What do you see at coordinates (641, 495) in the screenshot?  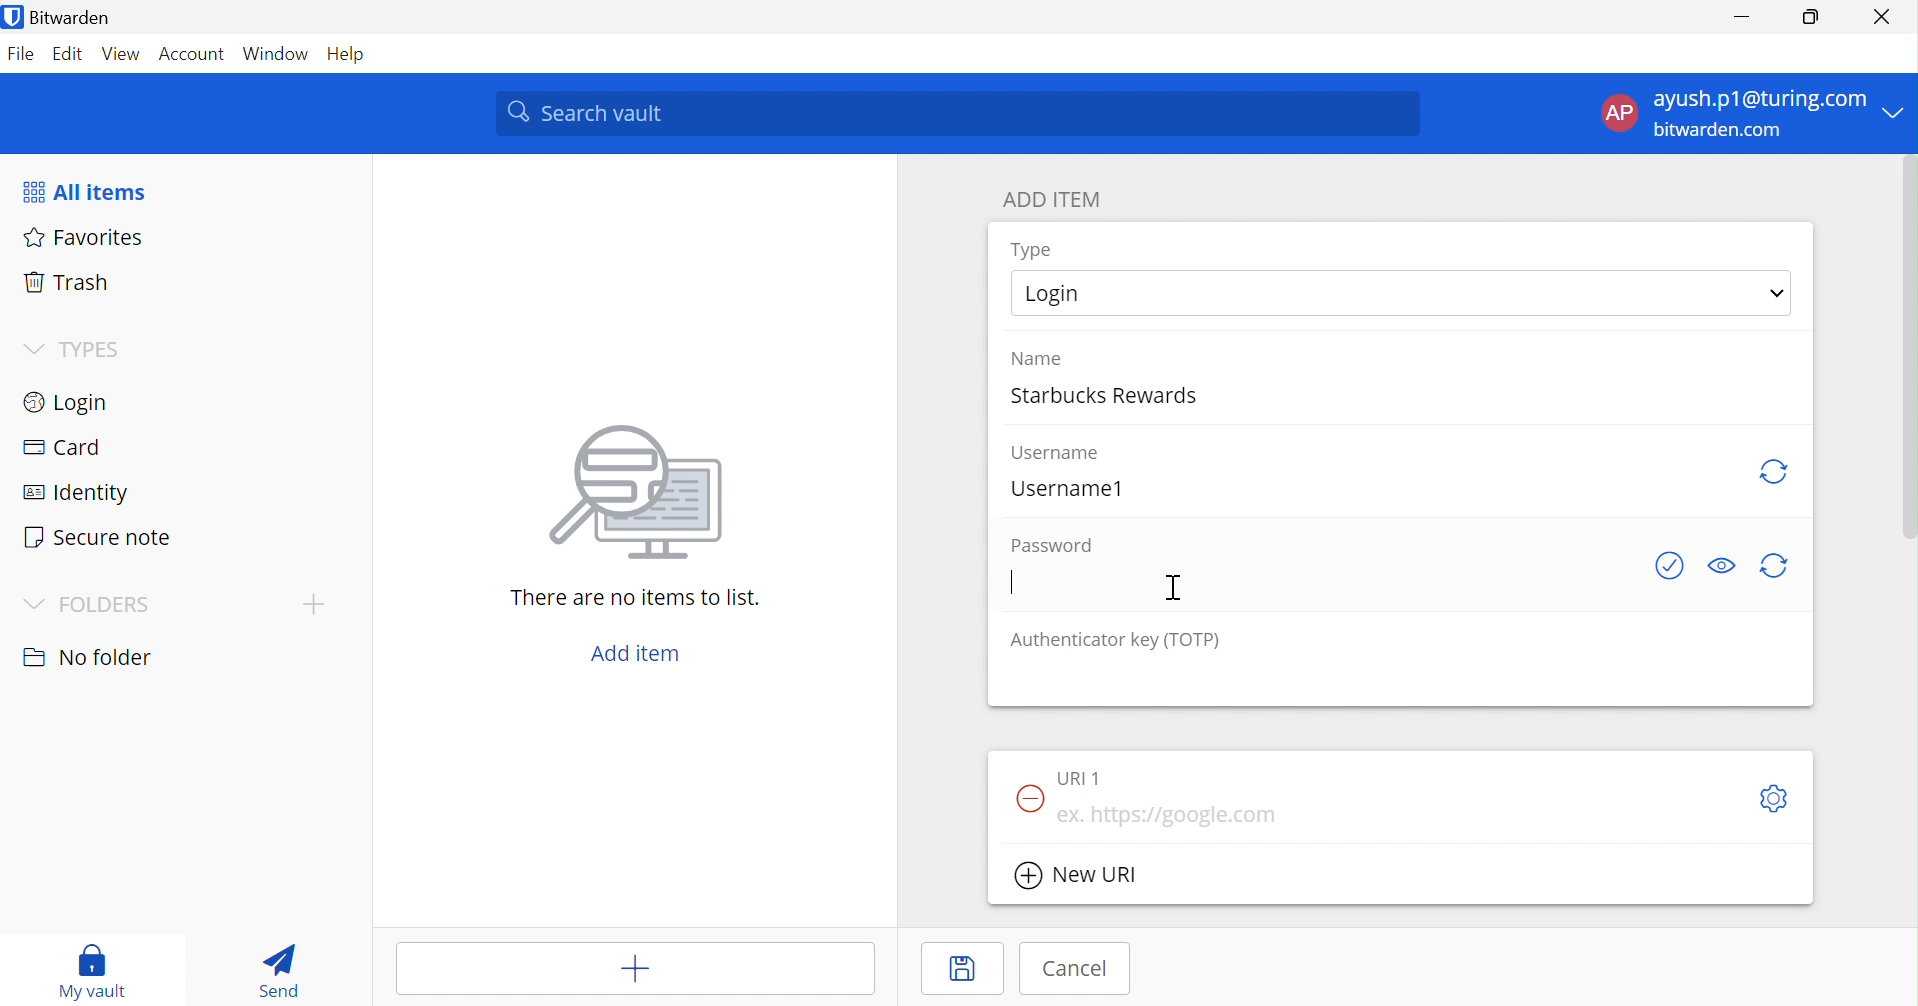 I see `Image` at bounding box center [641, 495].